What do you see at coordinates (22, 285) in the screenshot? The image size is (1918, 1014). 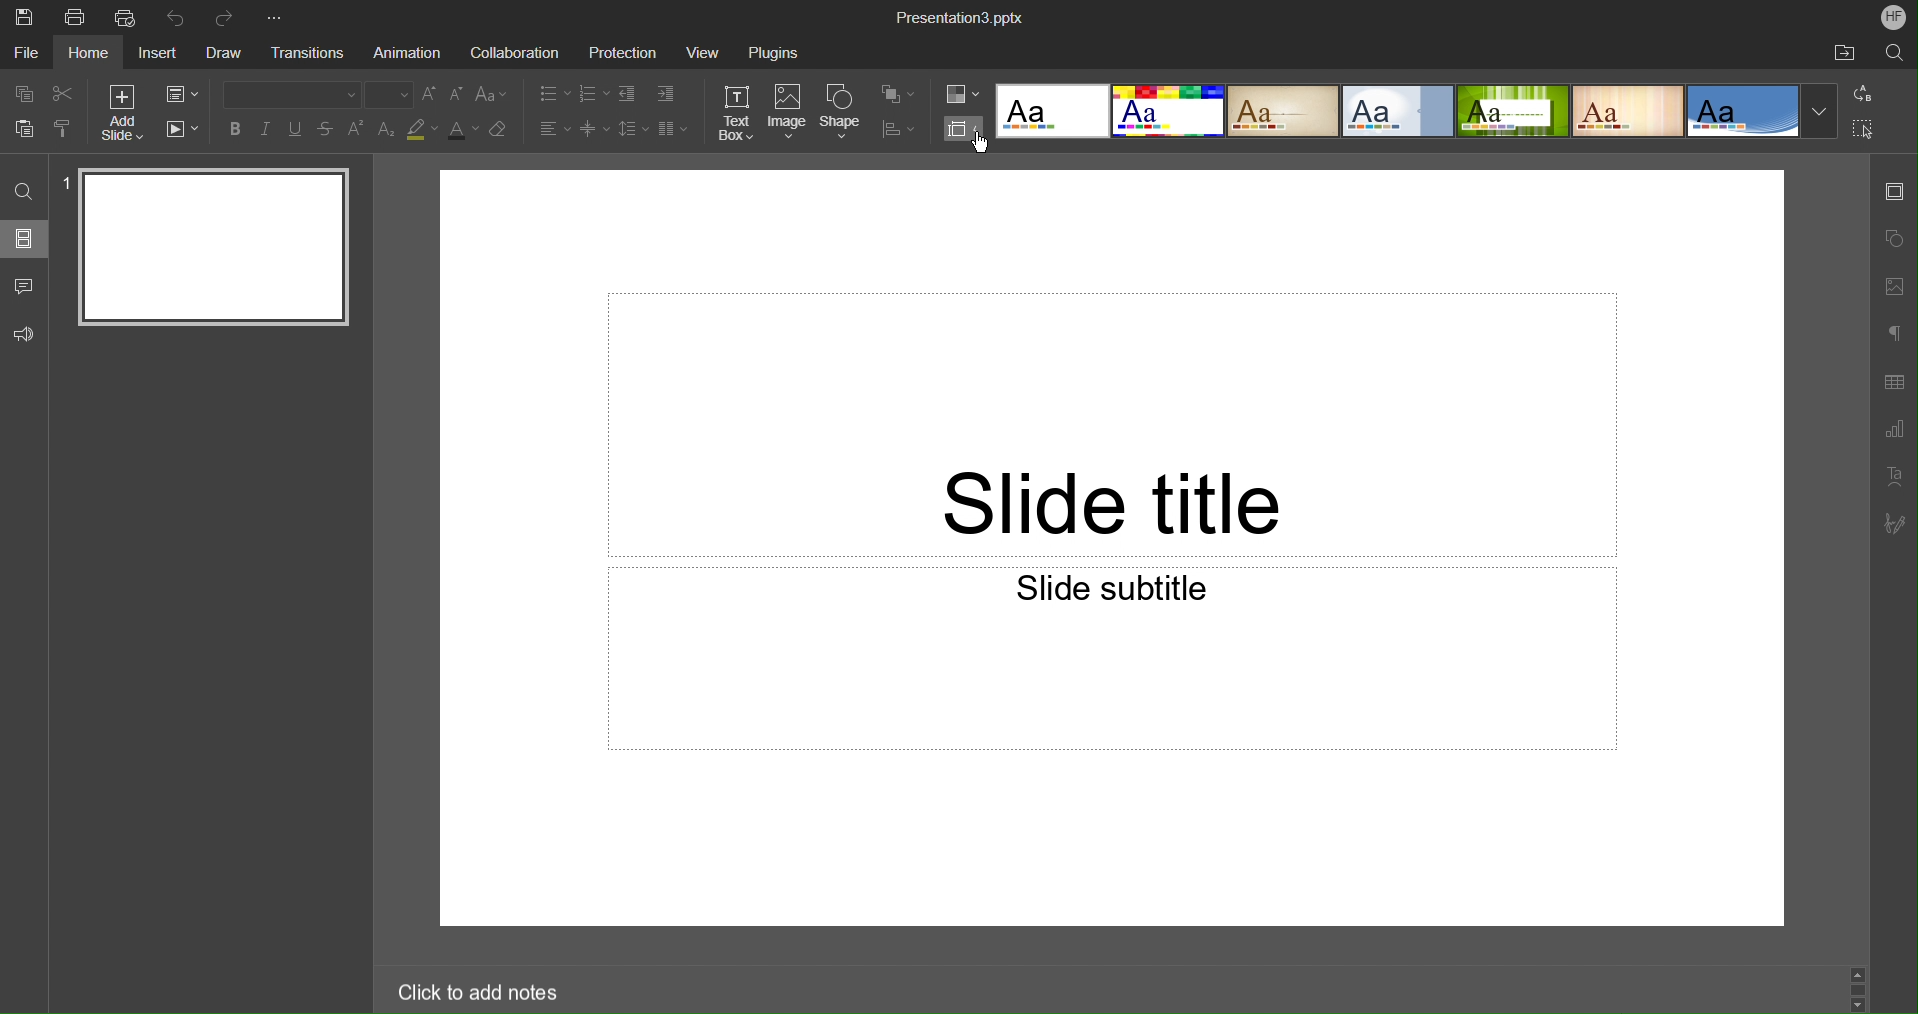 I see `Comments` at bounding box center [22, 285].